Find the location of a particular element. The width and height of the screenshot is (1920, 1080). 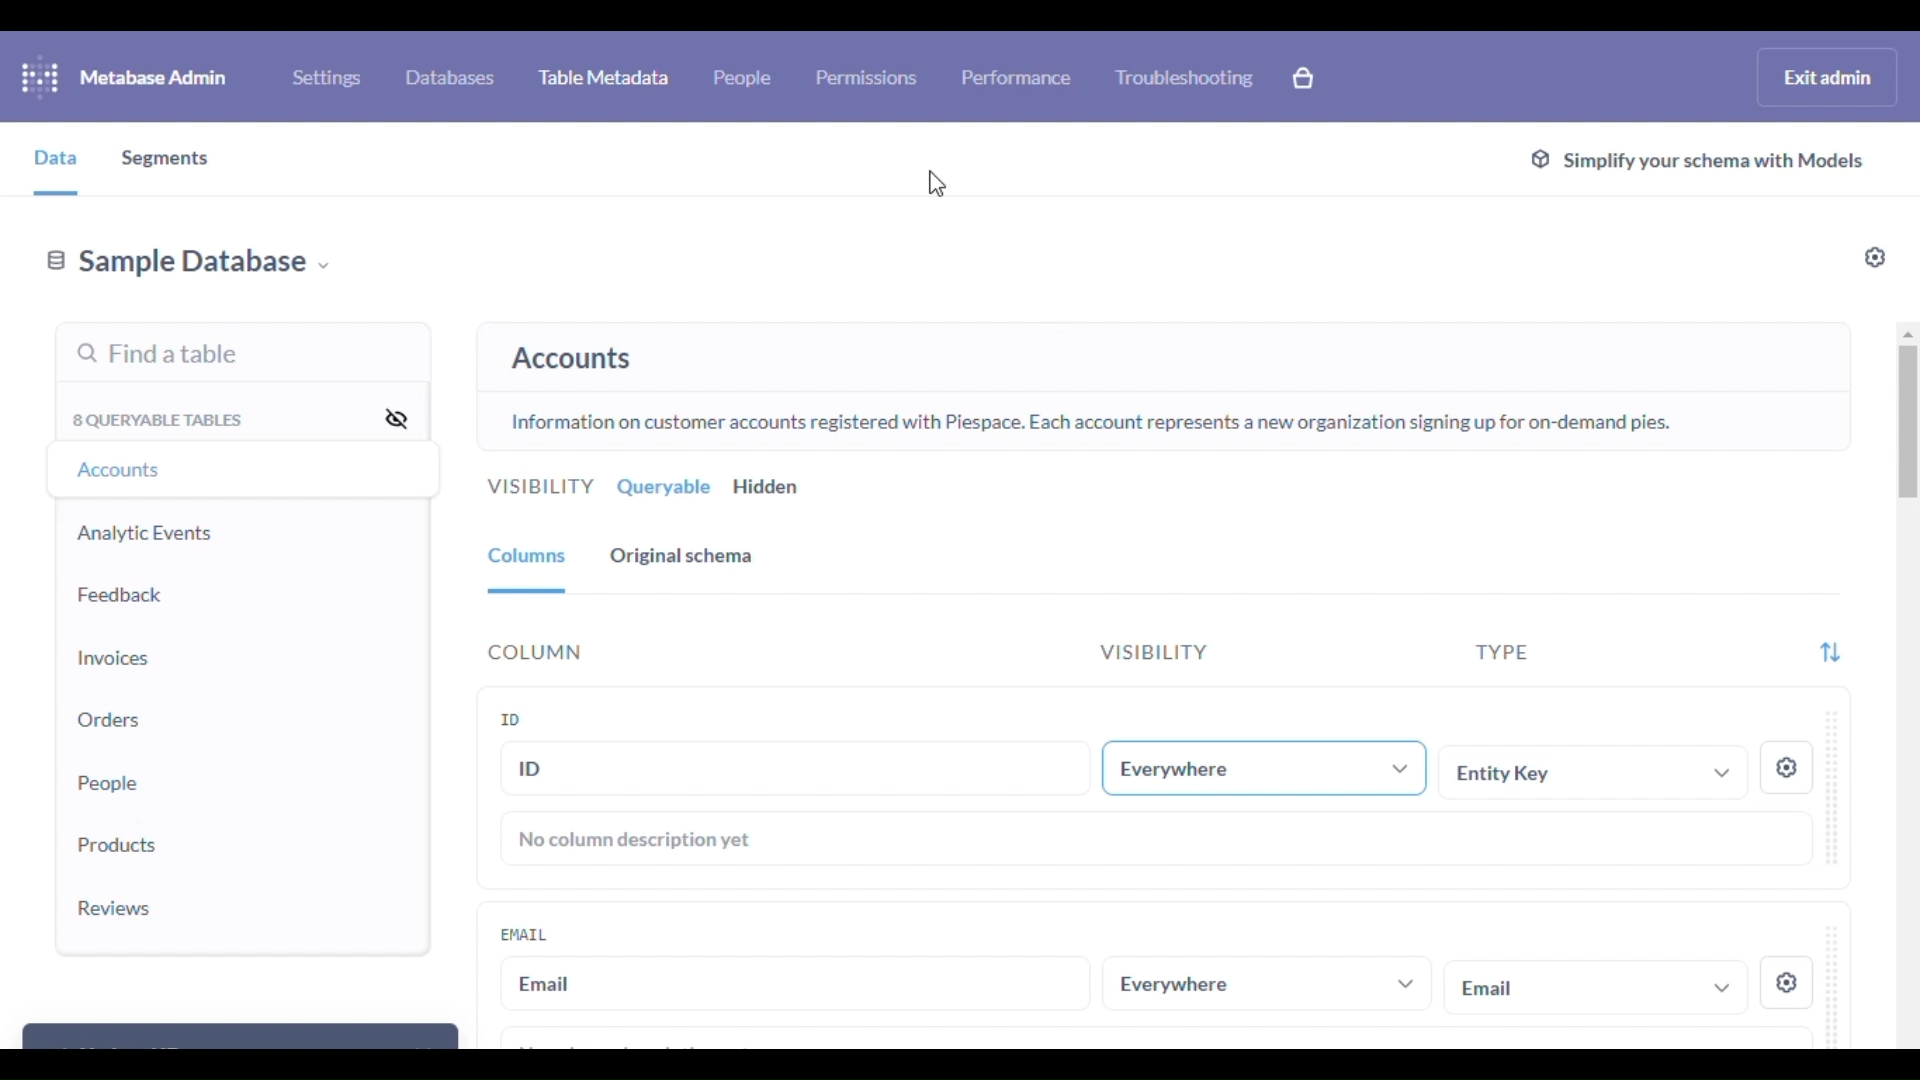

8 queryable tables is located at coordinates (161, 420).